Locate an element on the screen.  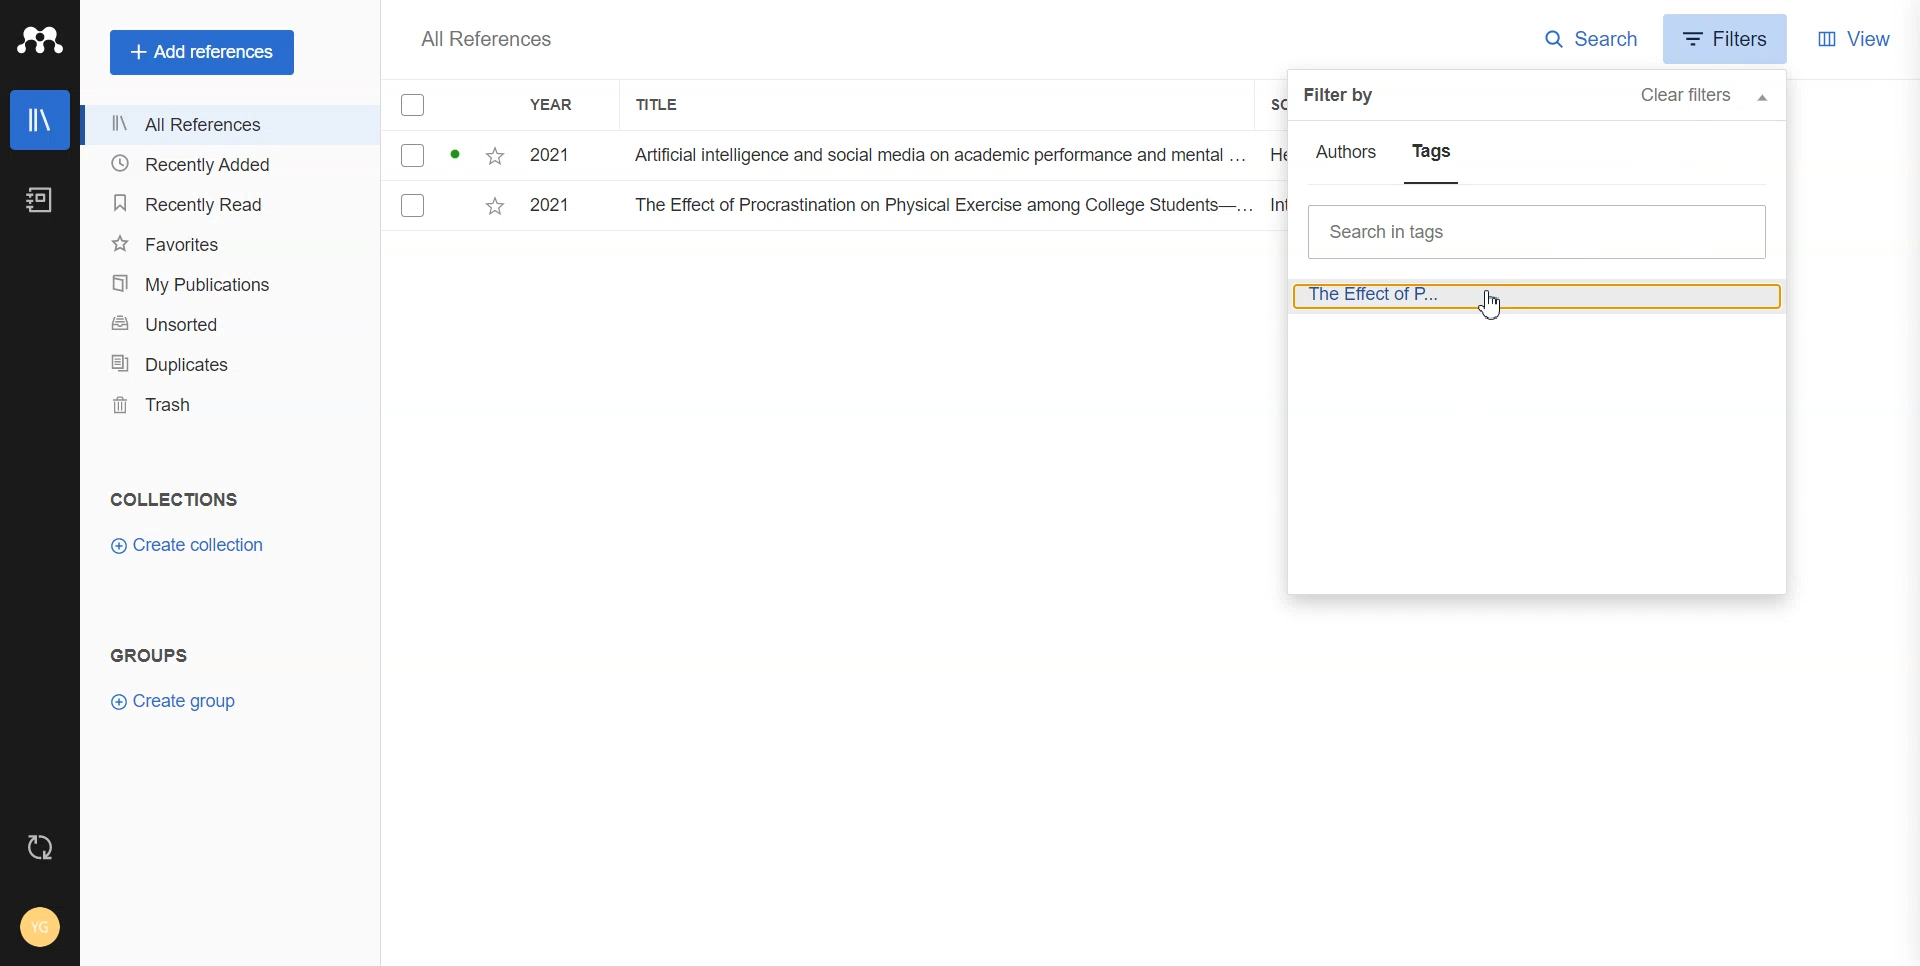
Text is located at coordinates (1342, 95).